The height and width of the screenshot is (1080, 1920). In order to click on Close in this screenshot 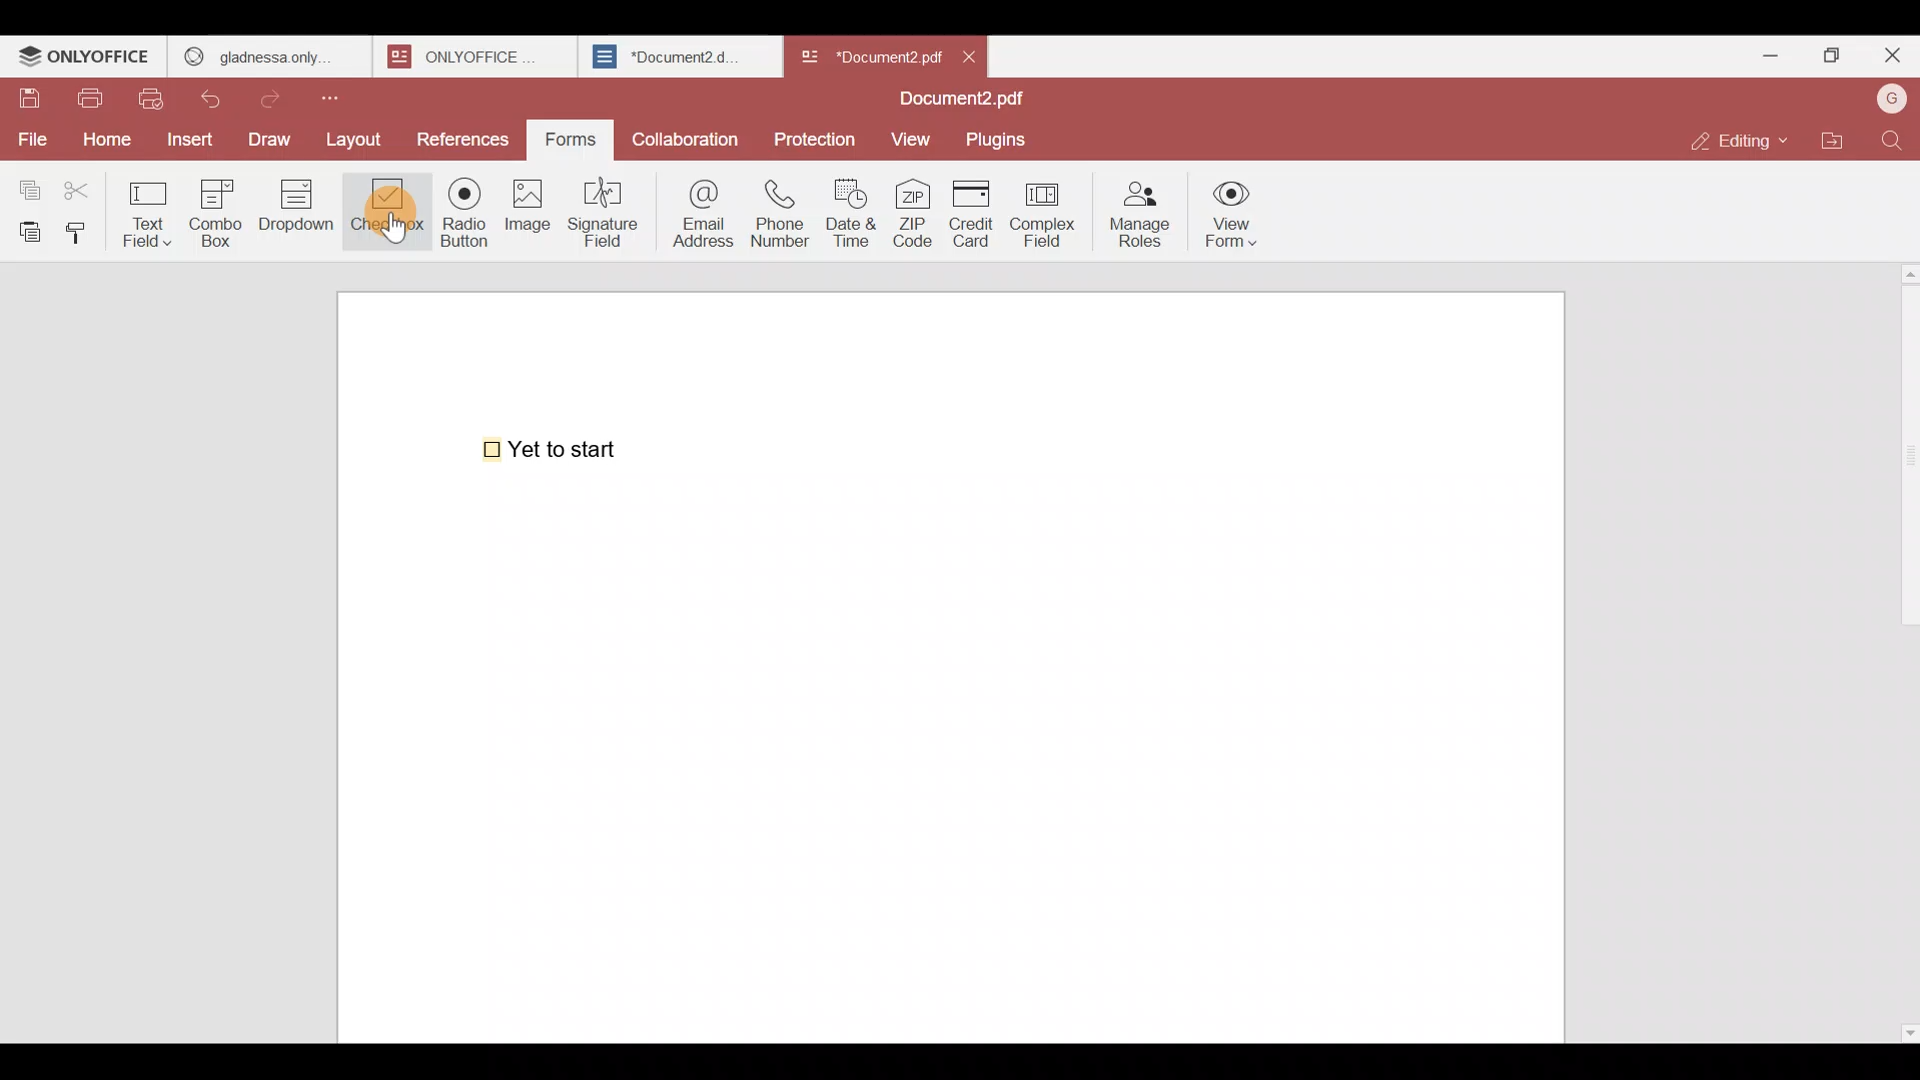, I will do `click(978, 55)`.